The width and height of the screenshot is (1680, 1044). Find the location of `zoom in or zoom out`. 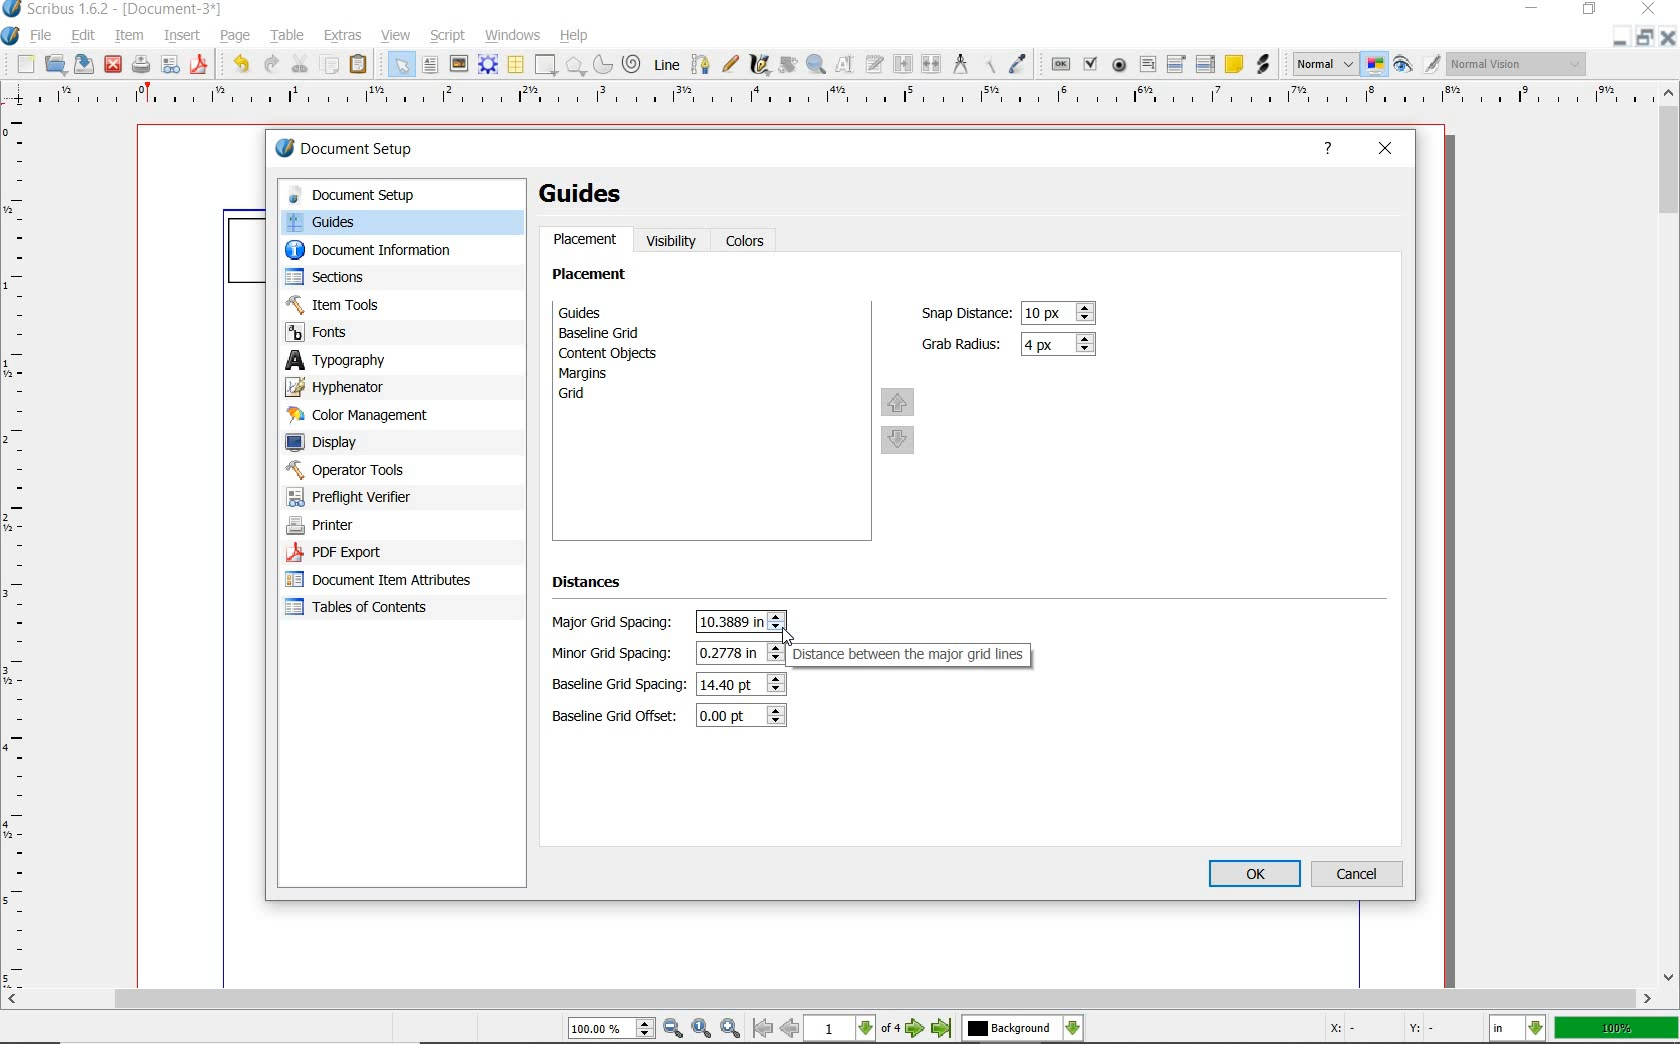

zoom in or zoom out is located at coordinates (817, 66).